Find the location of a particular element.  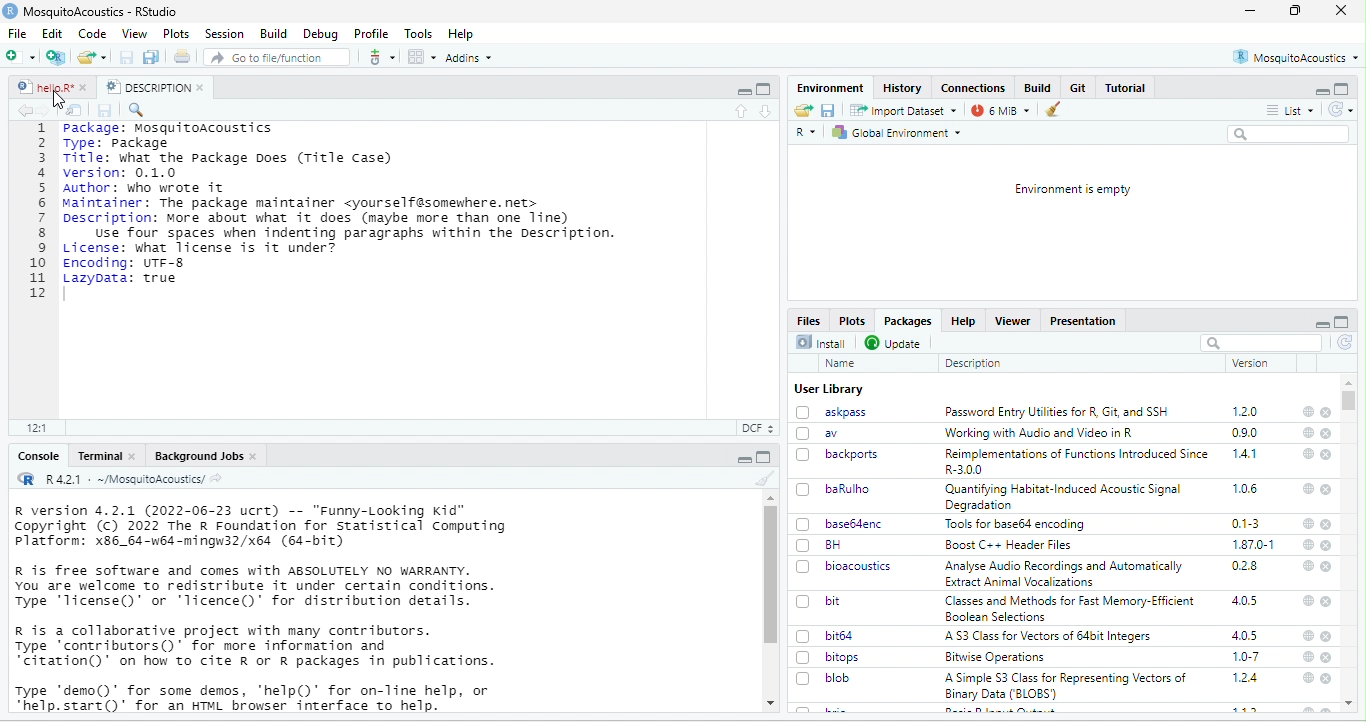

Terminal is located at coordinates (105, 455).